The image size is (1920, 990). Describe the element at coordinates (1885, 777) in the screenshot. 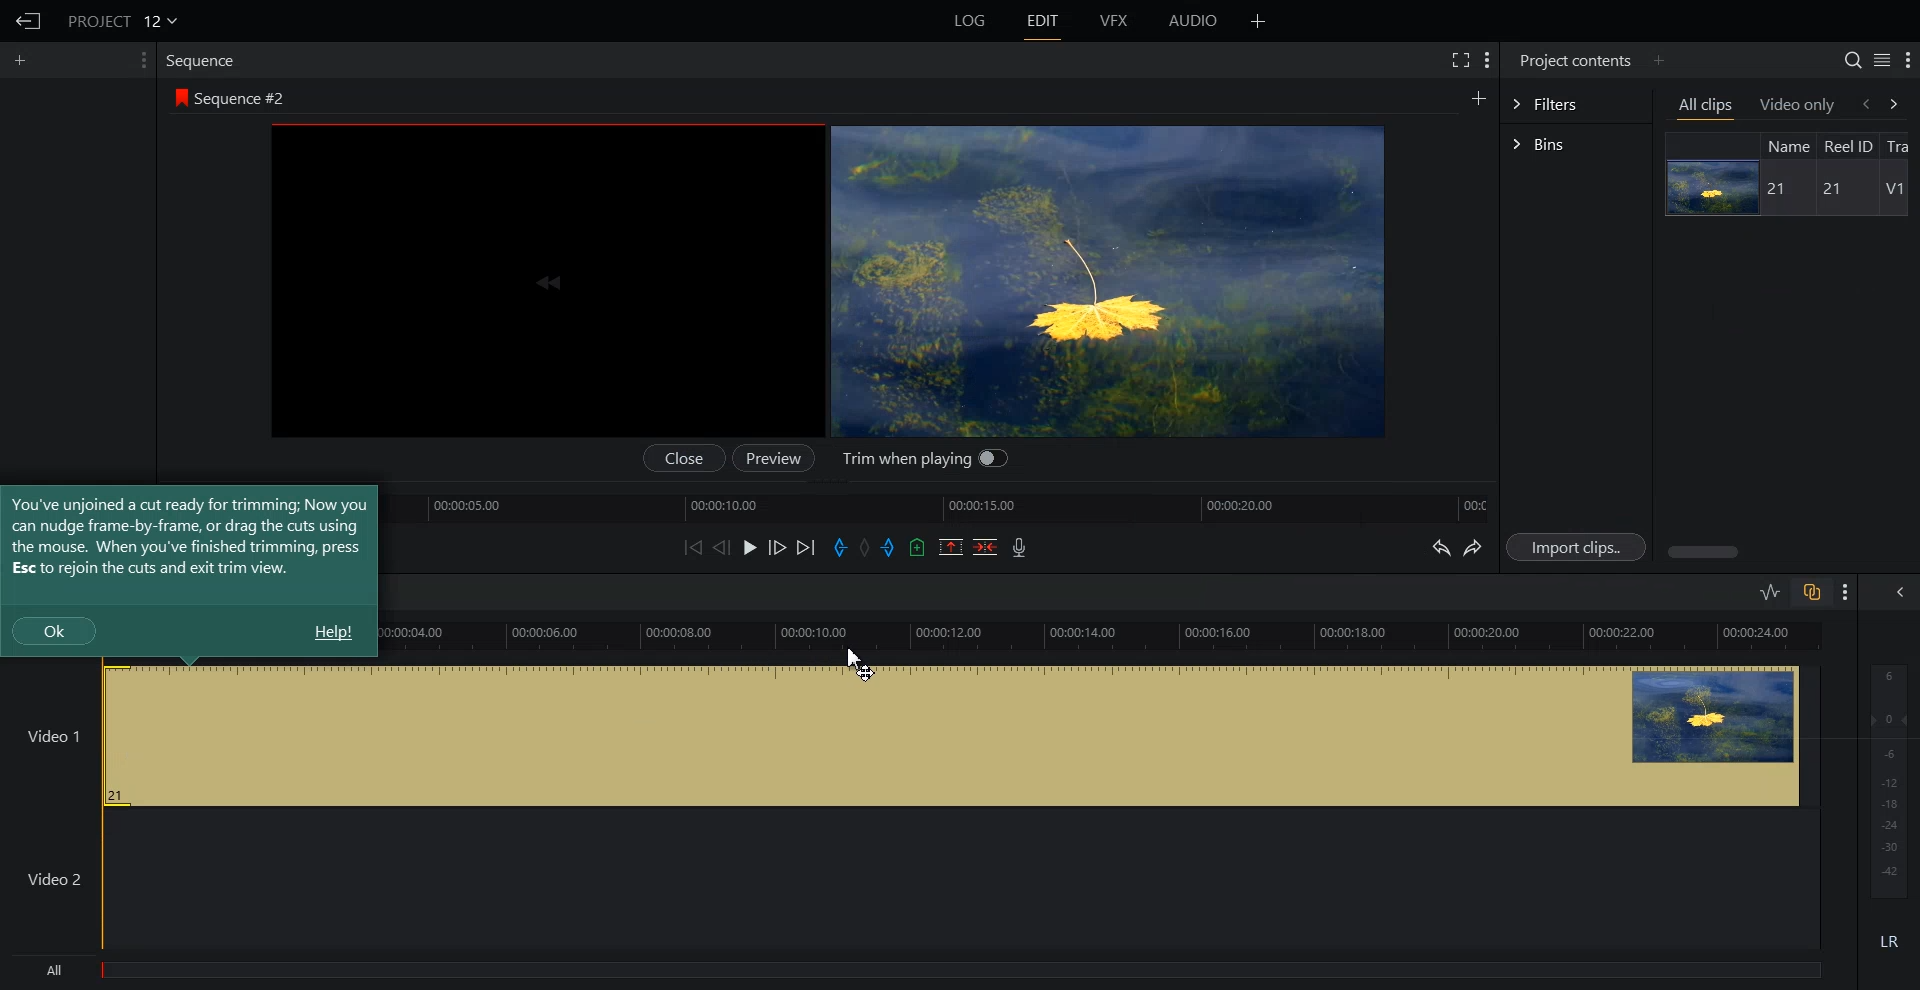

I see `Audio Output Level` at that location.